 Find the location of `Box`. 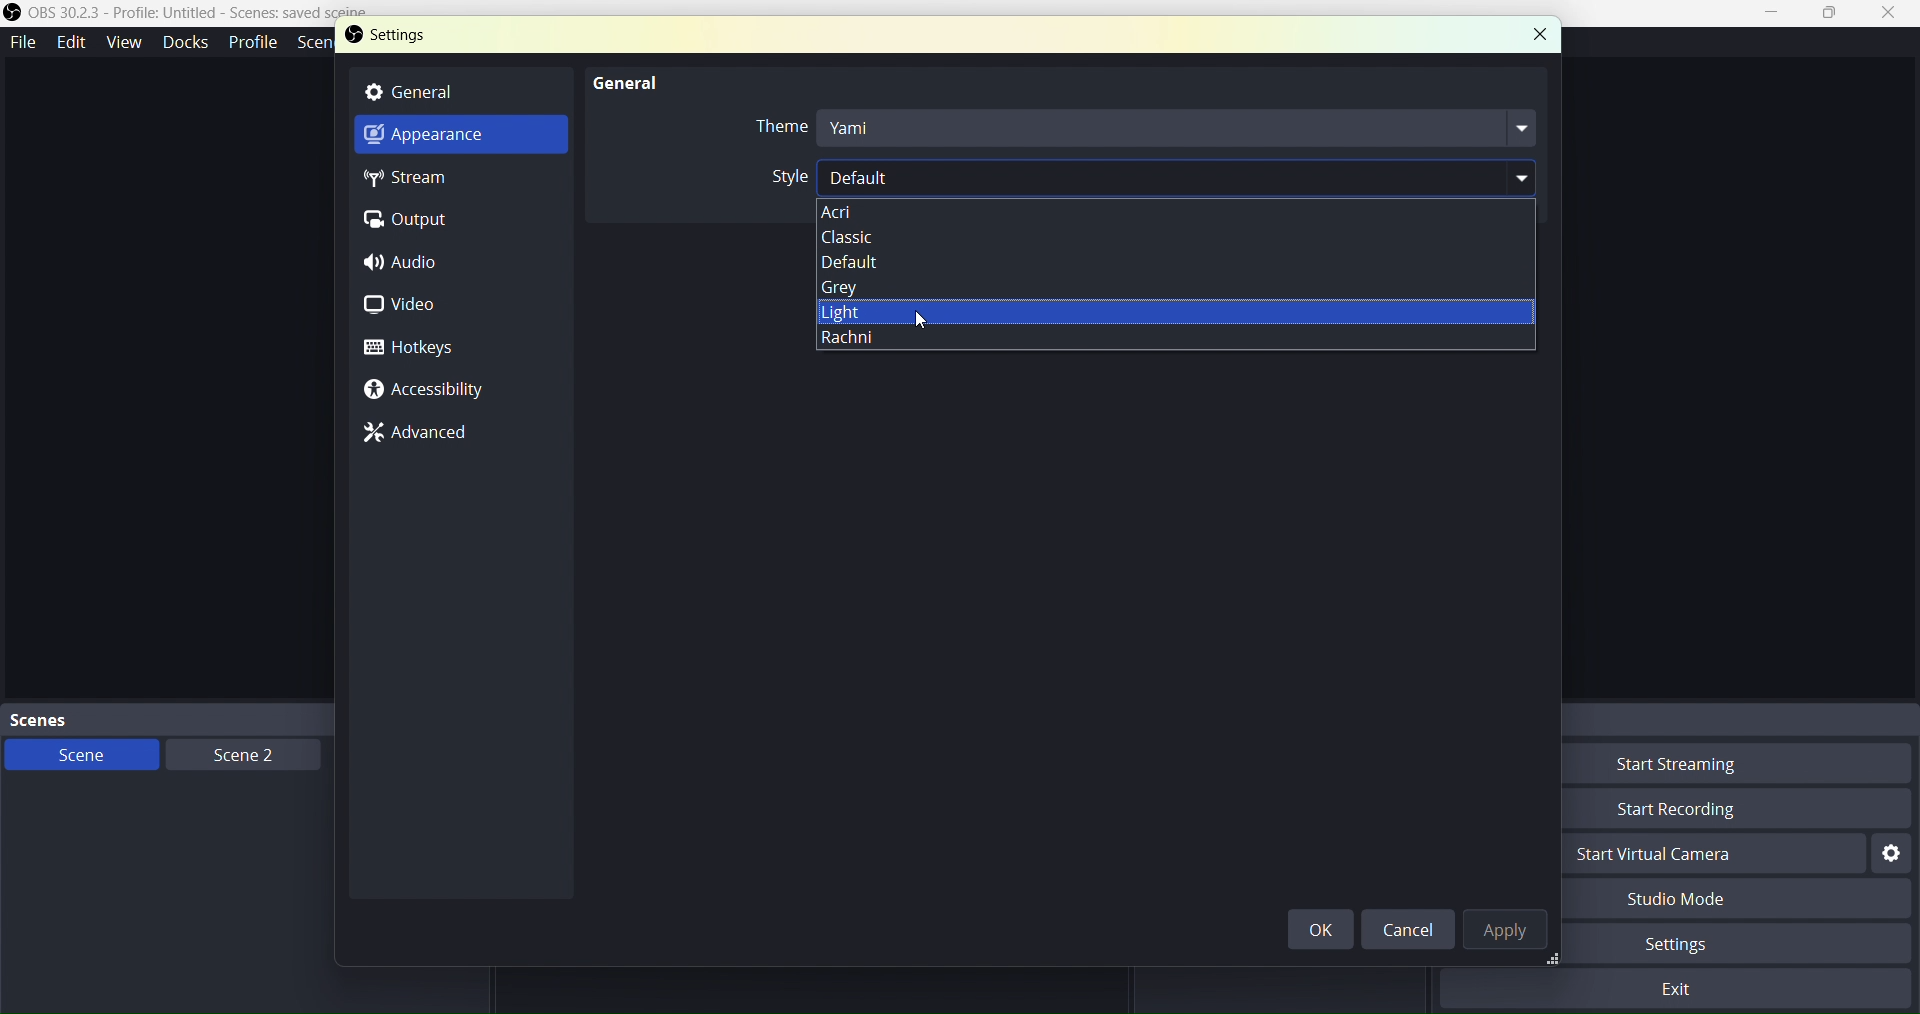

Box is located at coordinates (1832, 14).